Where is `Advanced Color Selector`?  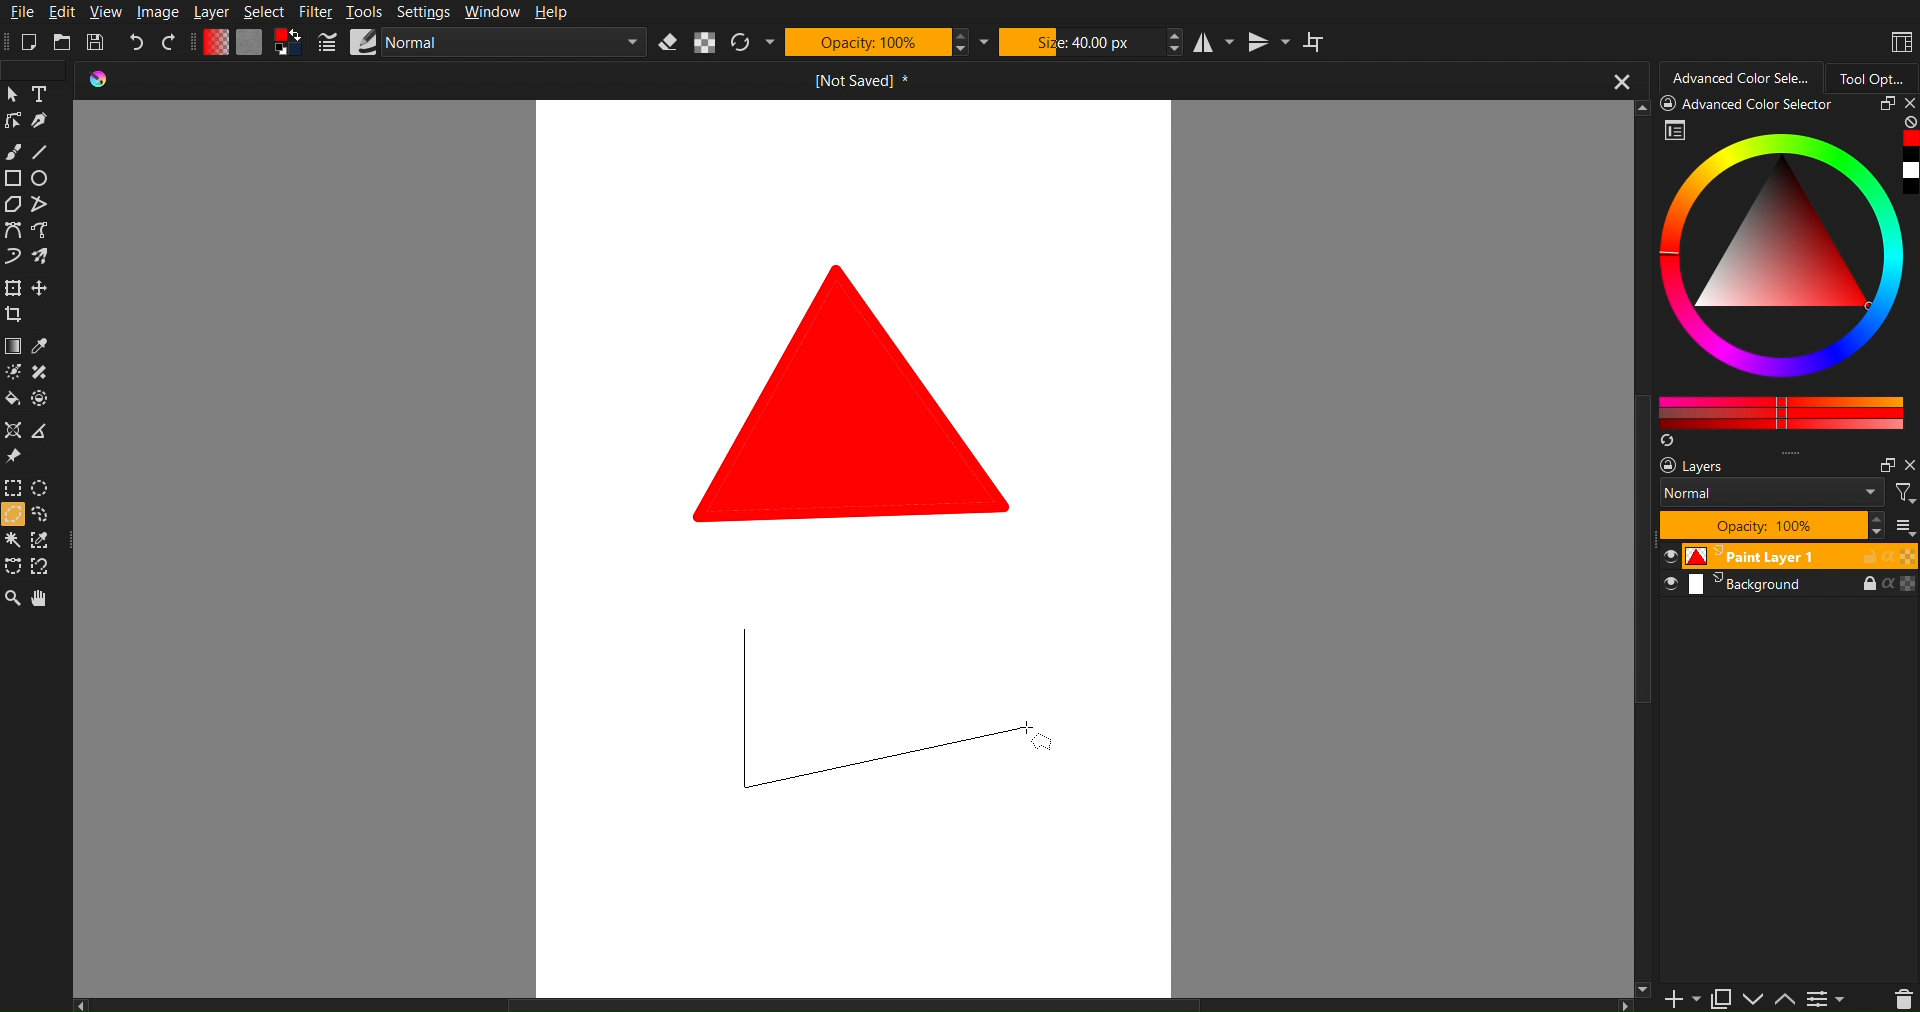
Advanced Color Selector is located at coordinates (1737, 74).